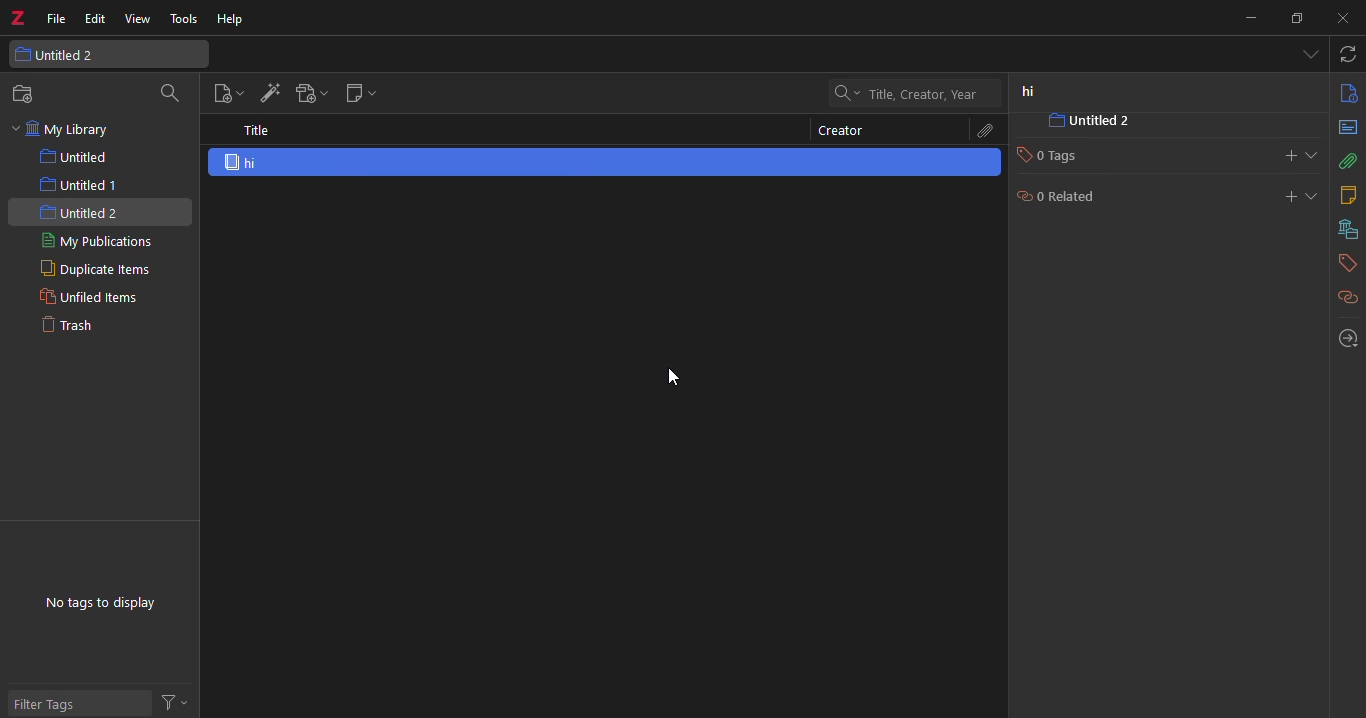 This screenshot has height=718, width=1366. What do you see at coordinates (74, 130) in the screenshot?
I see `my library` at bounding box center [74, 130].